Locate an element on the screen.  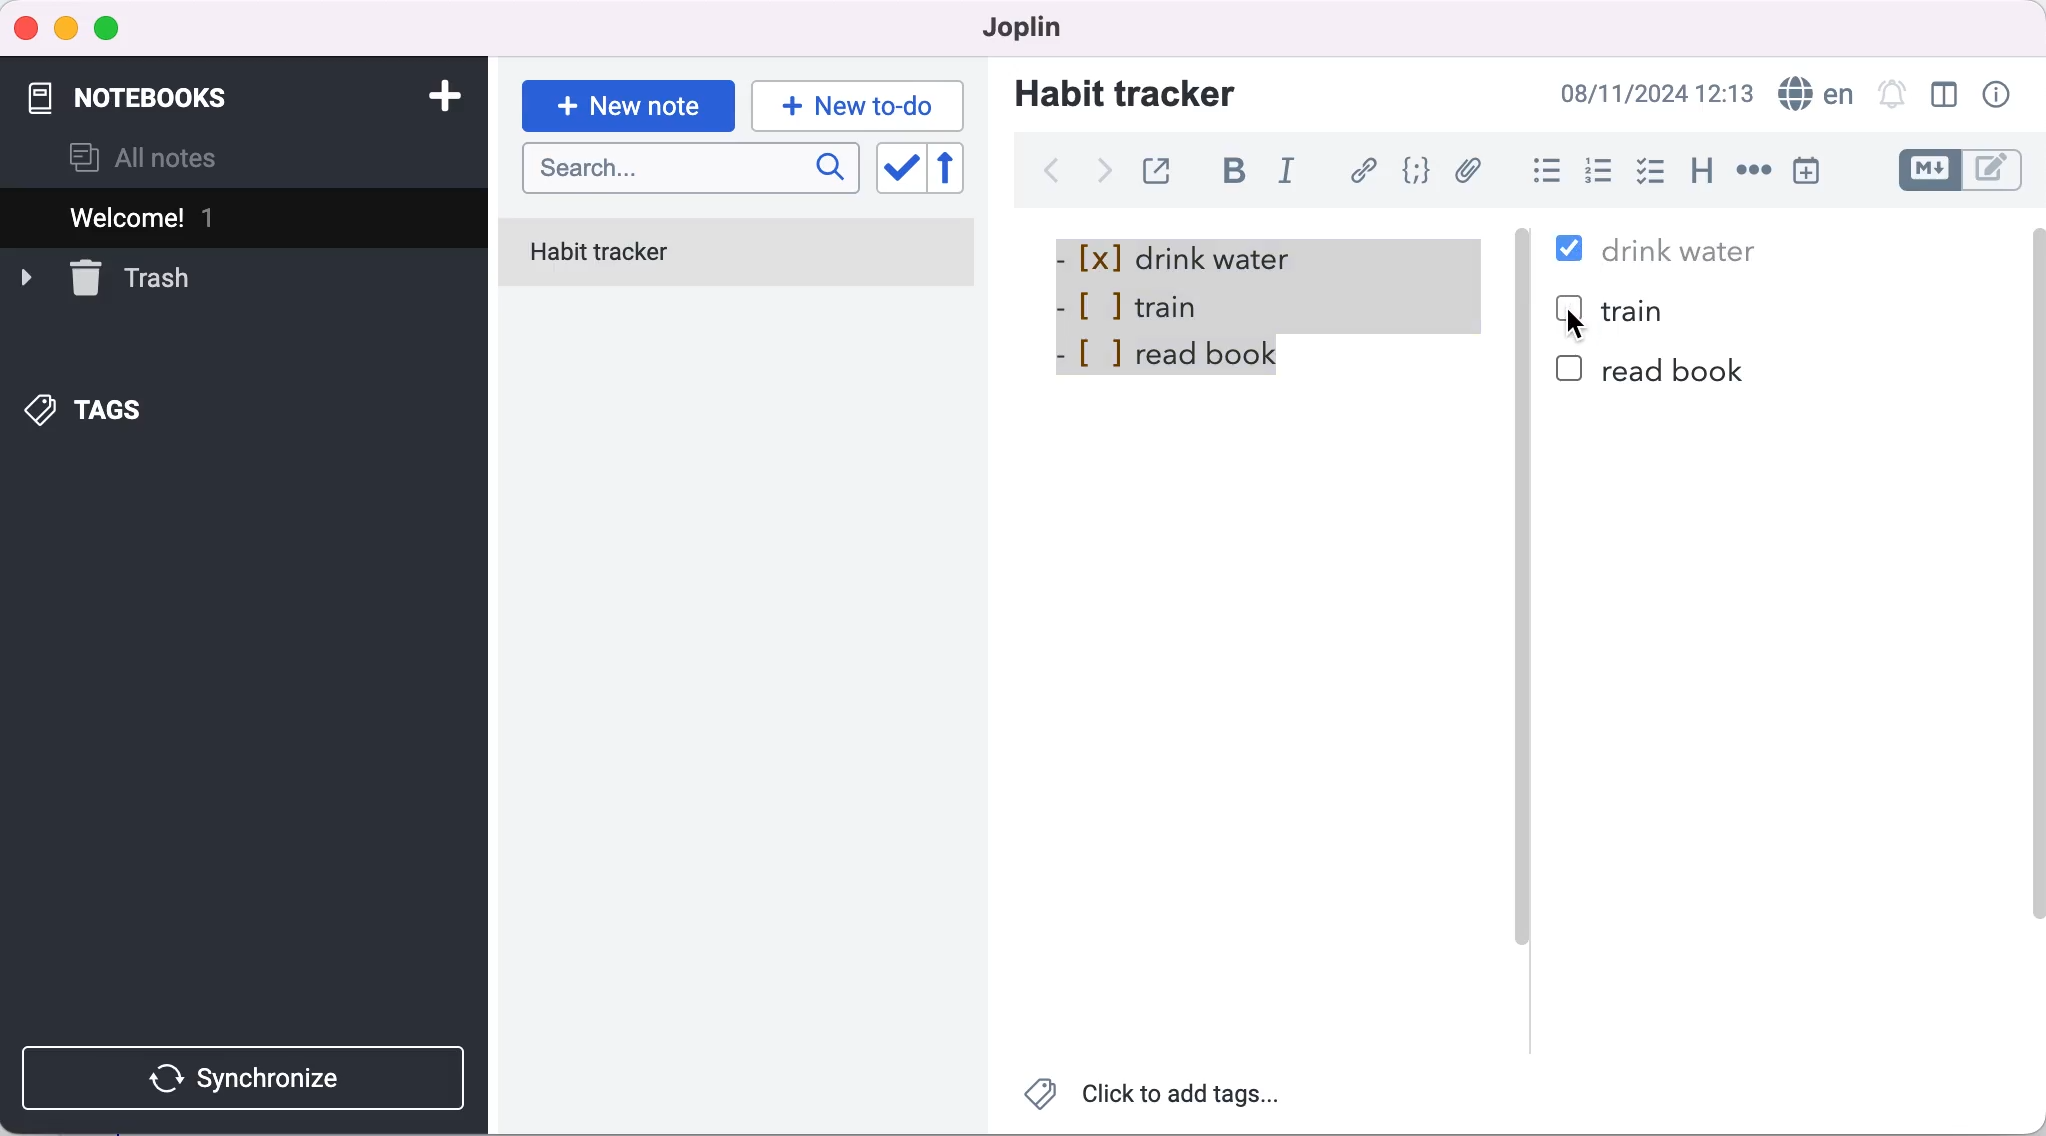
typing is located at coordinates (858, 105).